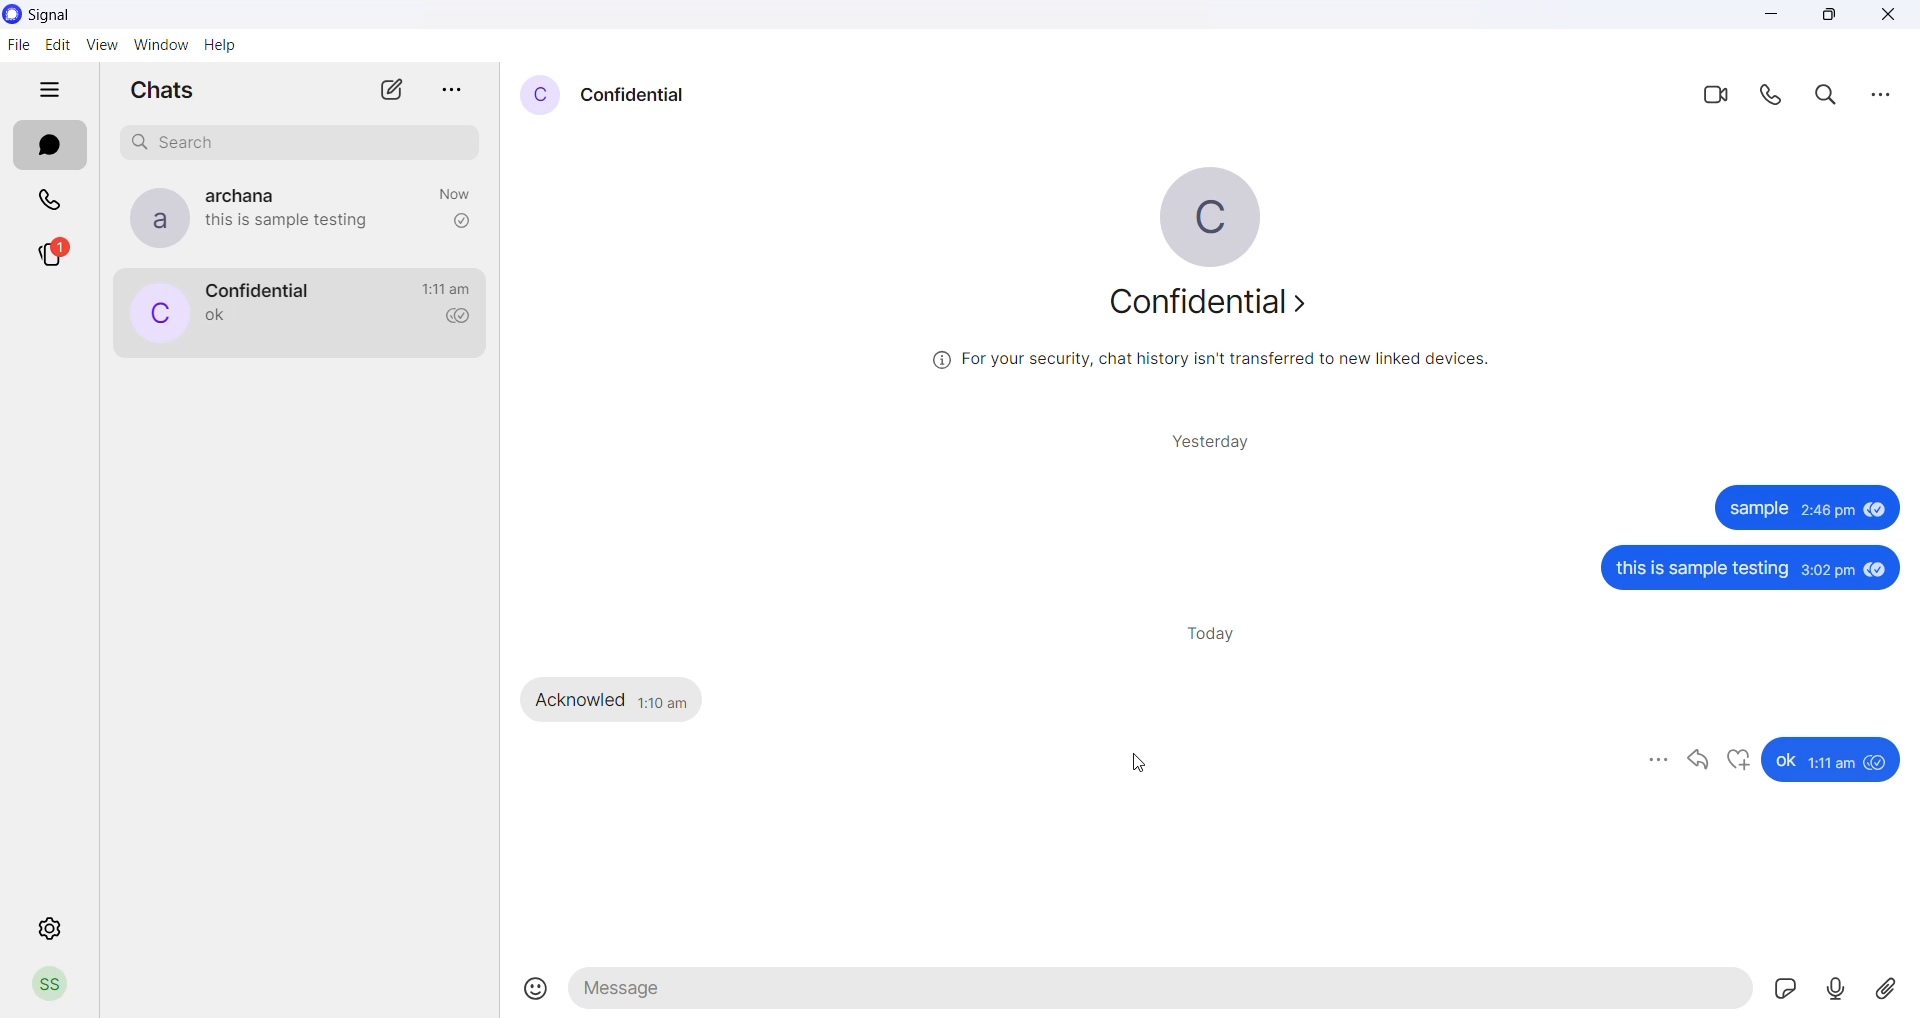 This screenshot has width=1920, height=1018. Describe the element at coordinates (392, 95) in the screenshot. I see `new chat` at that location.